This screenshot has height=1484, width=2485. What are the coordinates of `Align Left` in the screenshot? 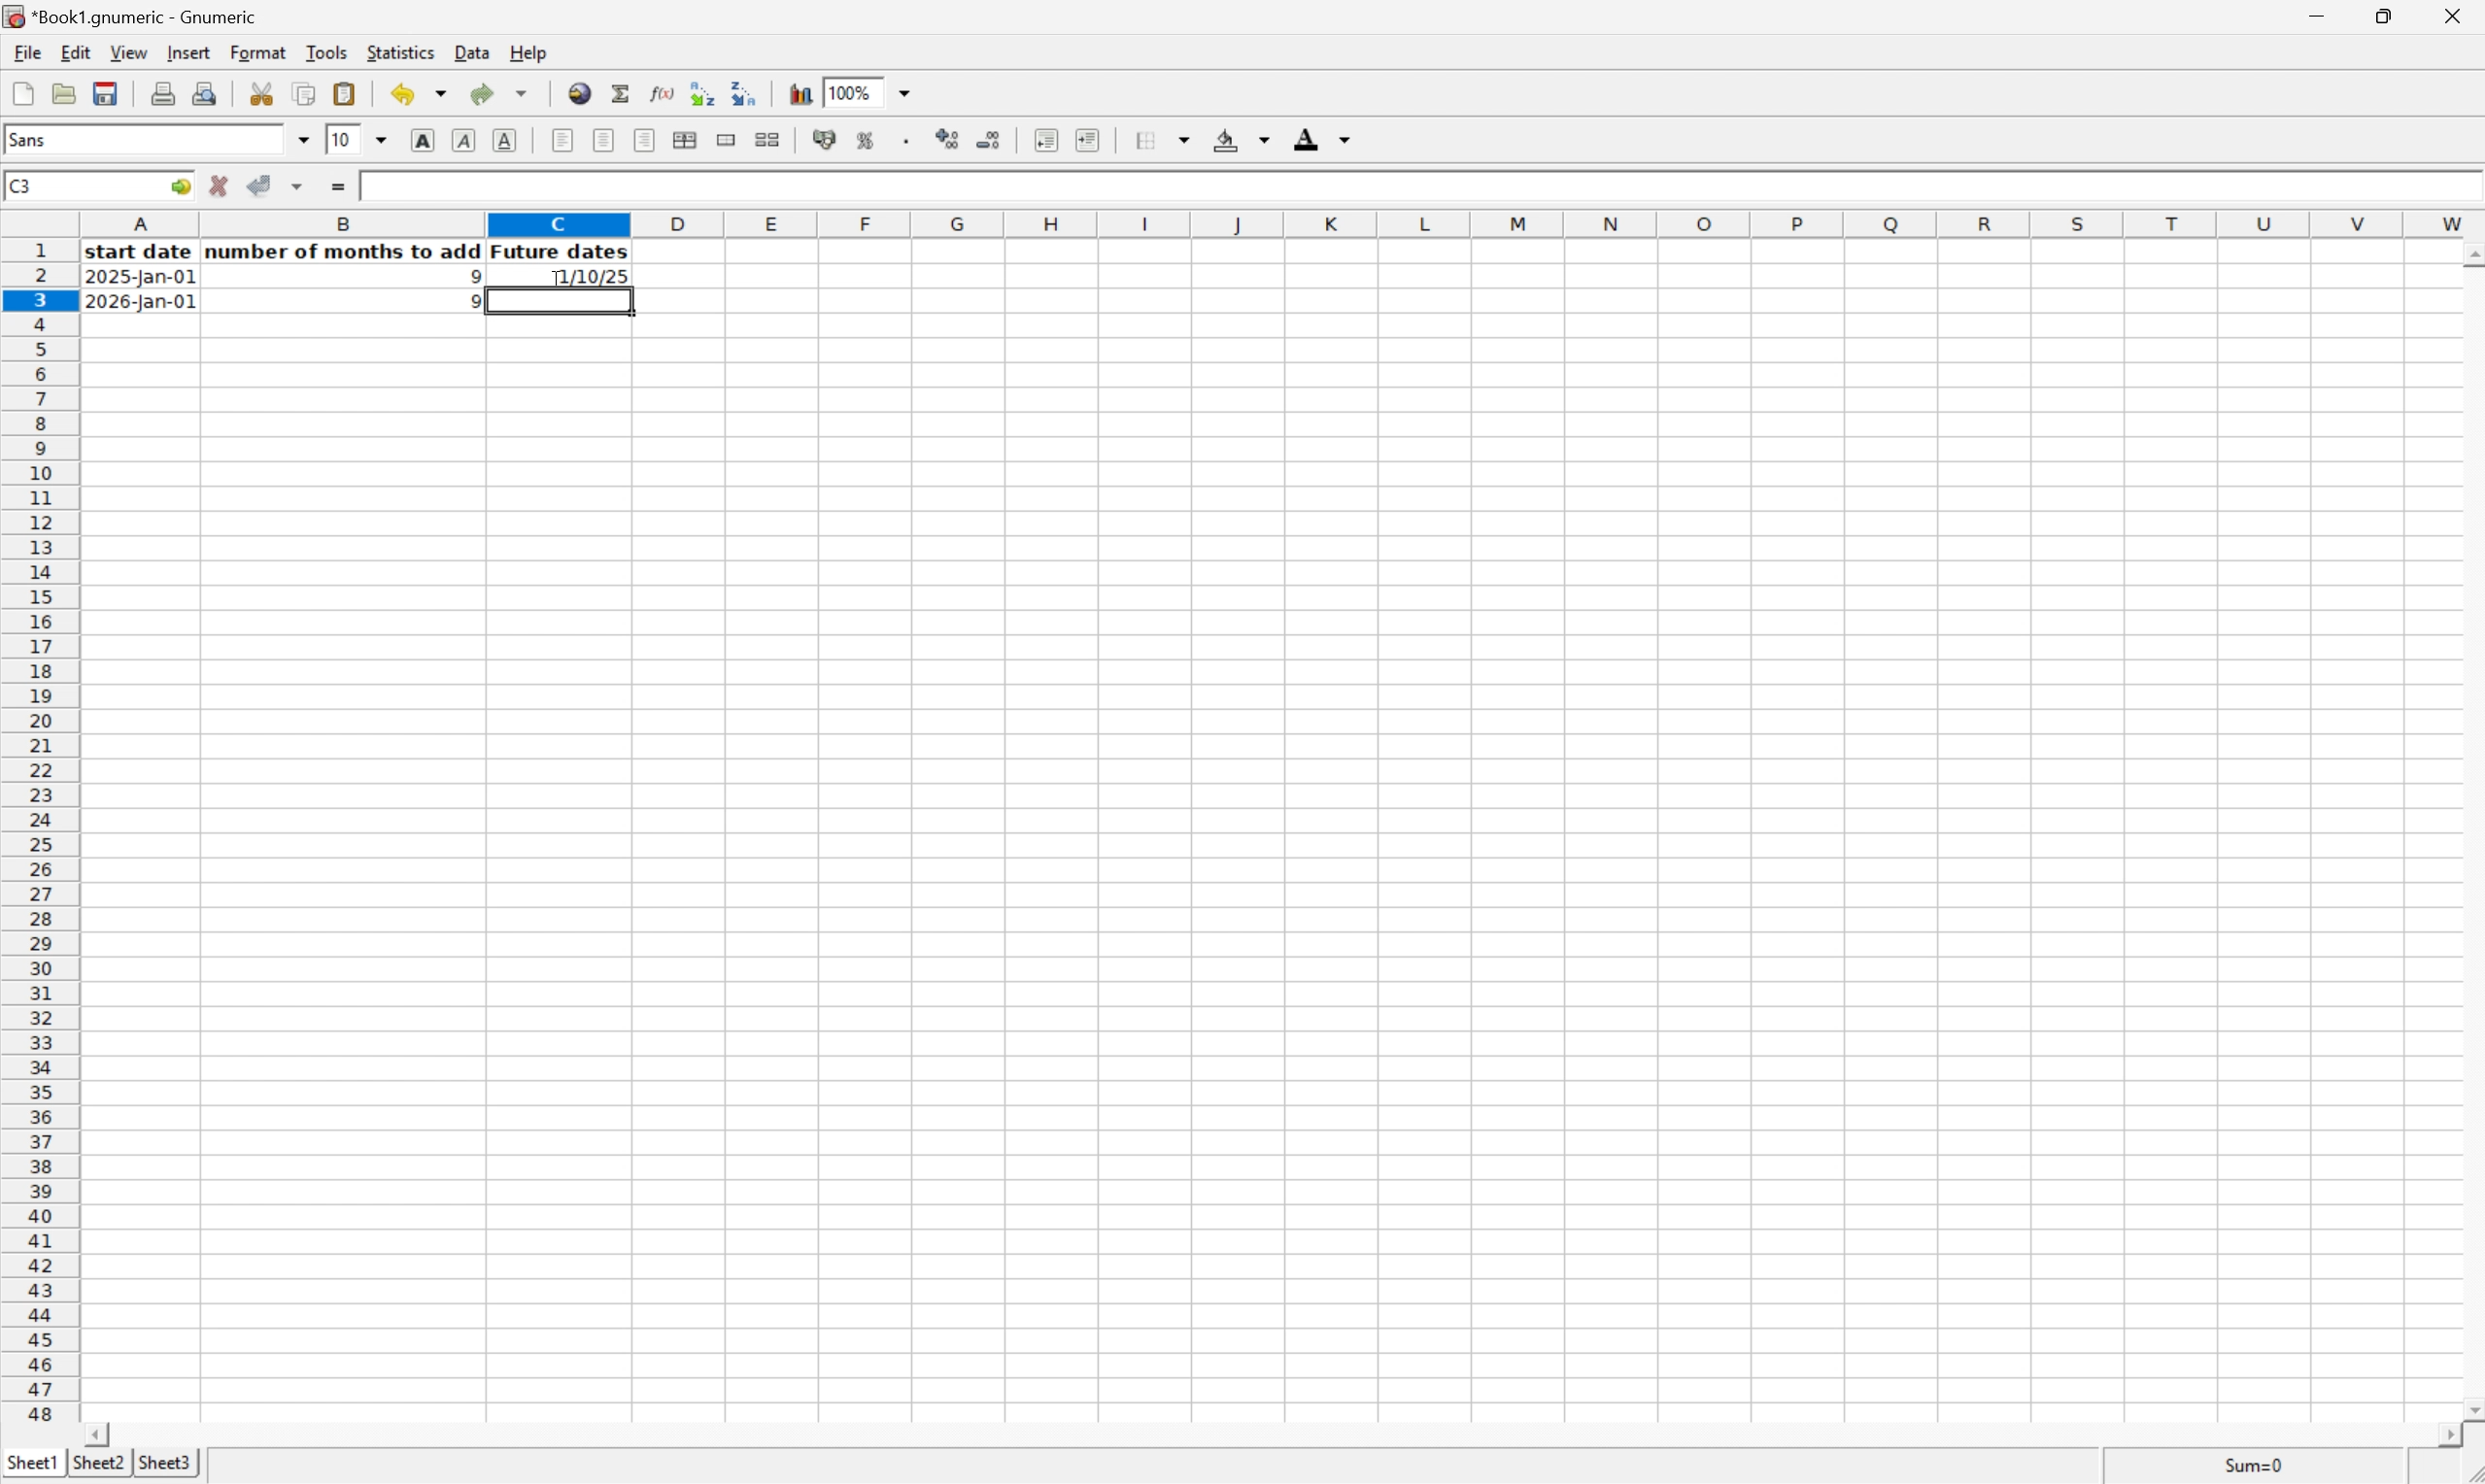 It's located at (561, 140).